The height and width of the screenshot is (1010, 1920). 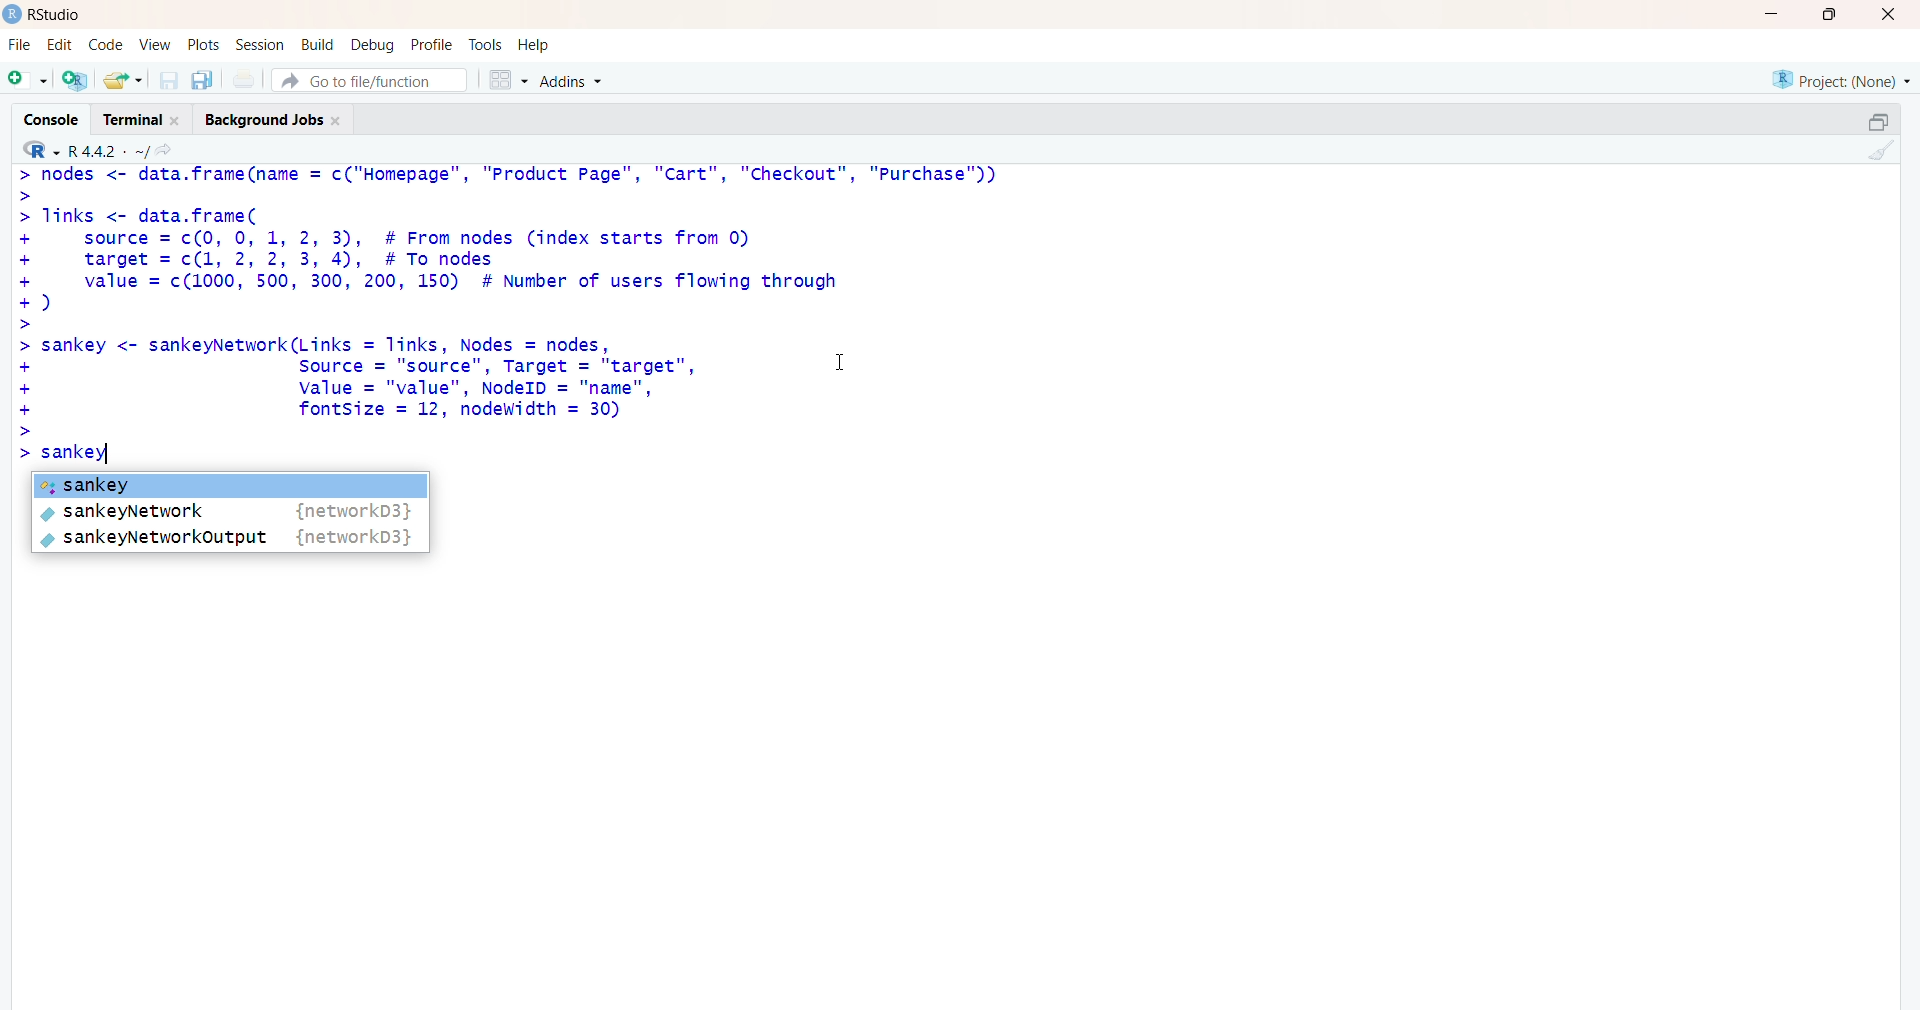 I want to click on session, so click(x=257, y=46).